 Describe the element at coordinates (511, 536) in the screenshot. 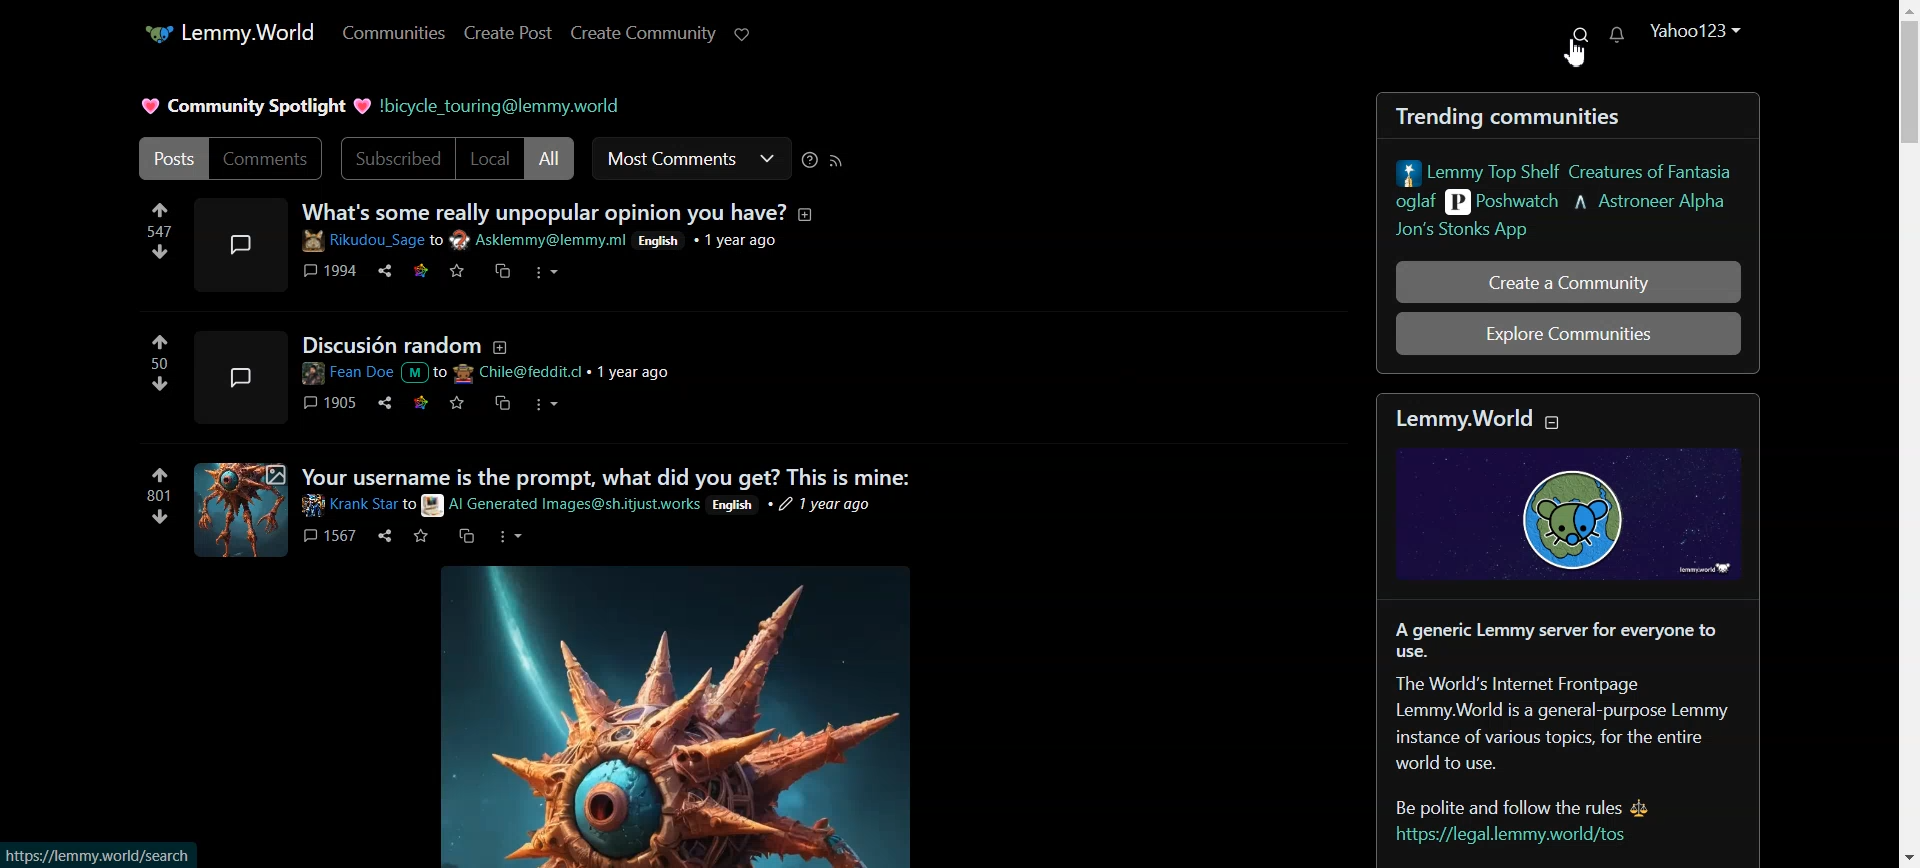

I see `options` at that location.